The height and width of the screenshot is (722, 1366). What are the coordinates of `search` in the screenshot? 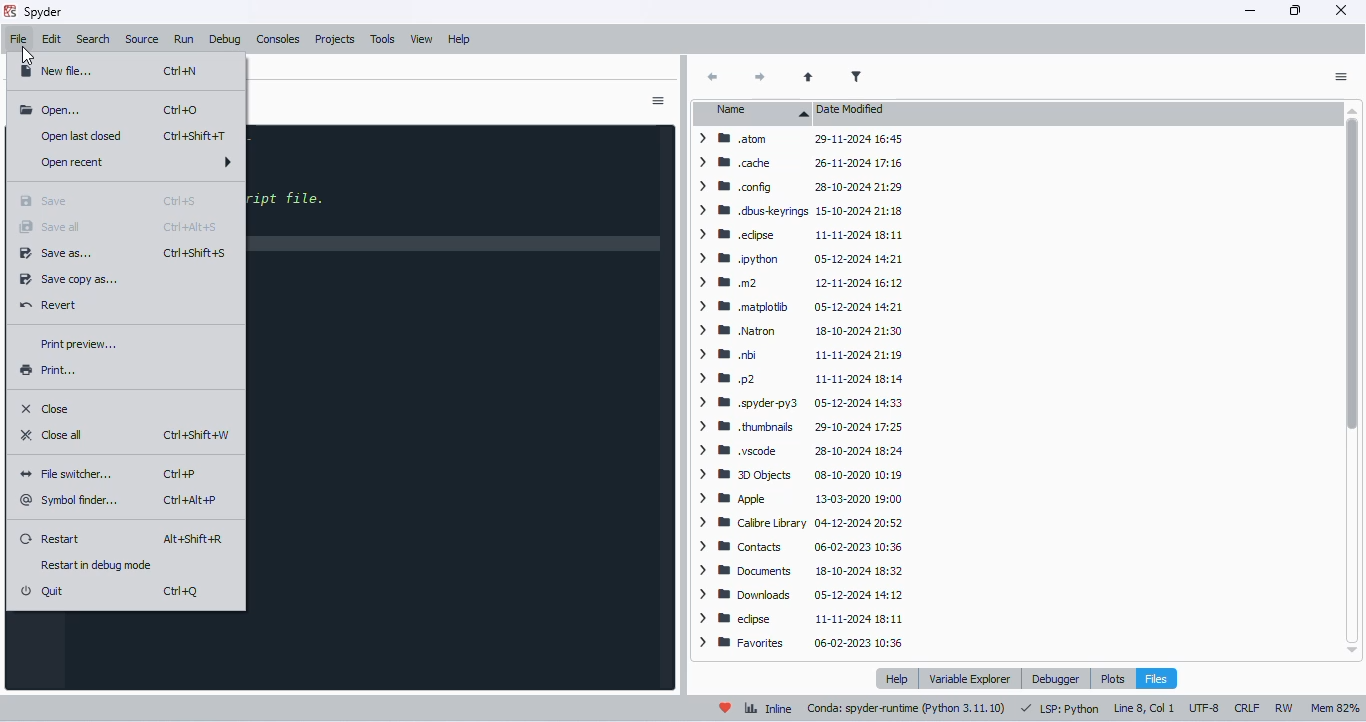 It's located at (92, 39).